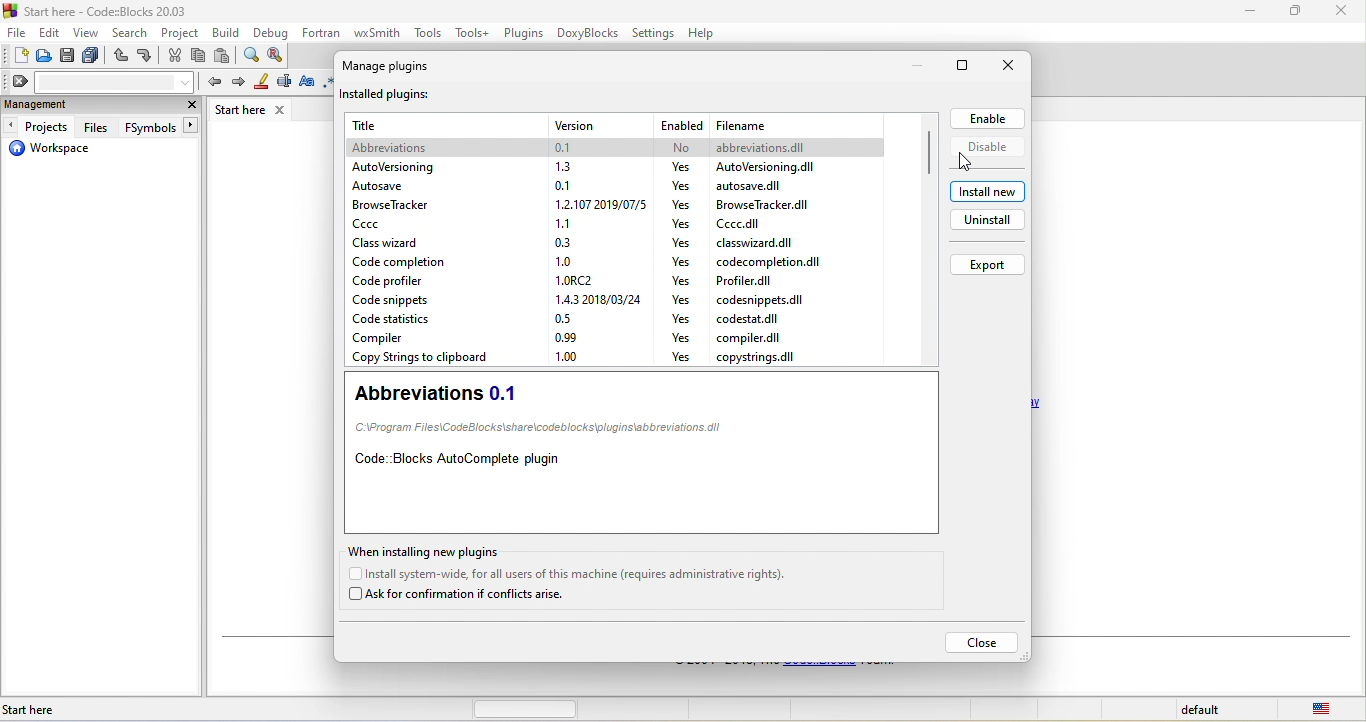 This screenshot has width=1366, height=722. Describe the element at coordinates (580, 280) in the screenshot. I see `version ` at that location.